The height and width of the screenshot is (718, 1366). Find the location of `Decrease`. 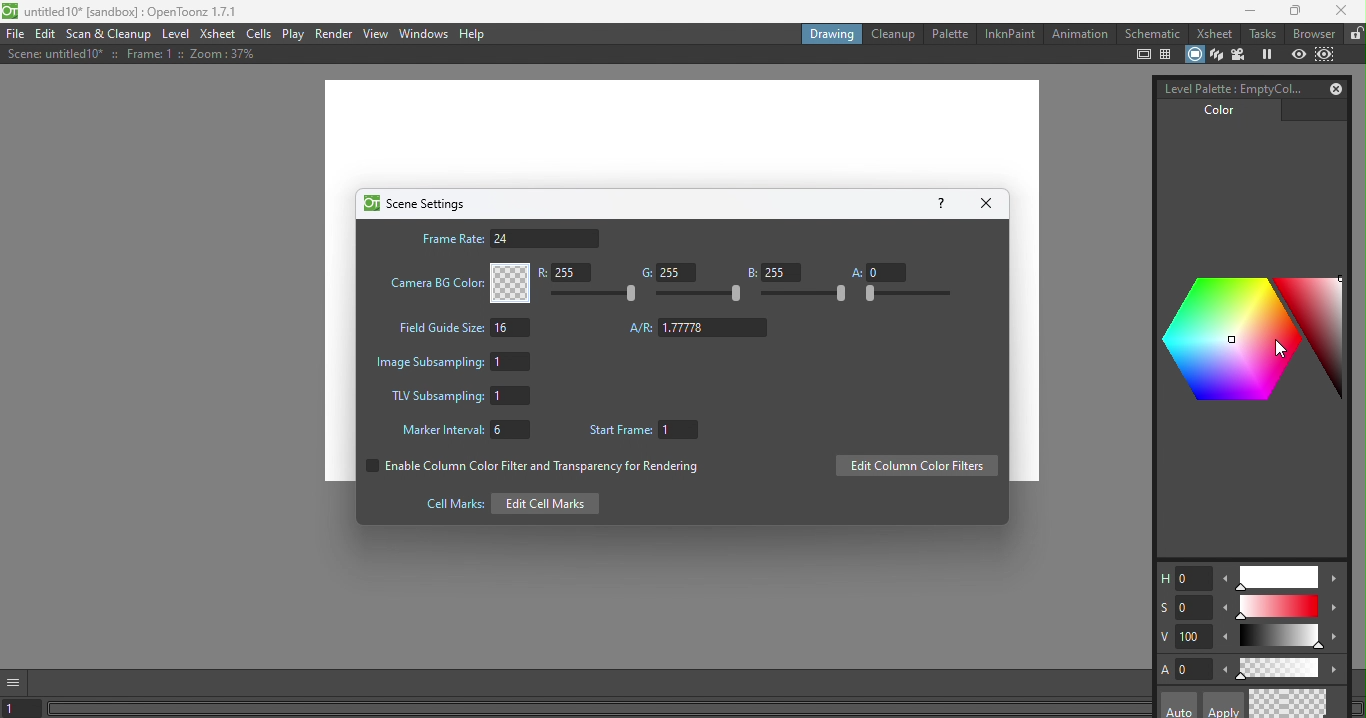

Decrease is located at coordinates (1225, 672).